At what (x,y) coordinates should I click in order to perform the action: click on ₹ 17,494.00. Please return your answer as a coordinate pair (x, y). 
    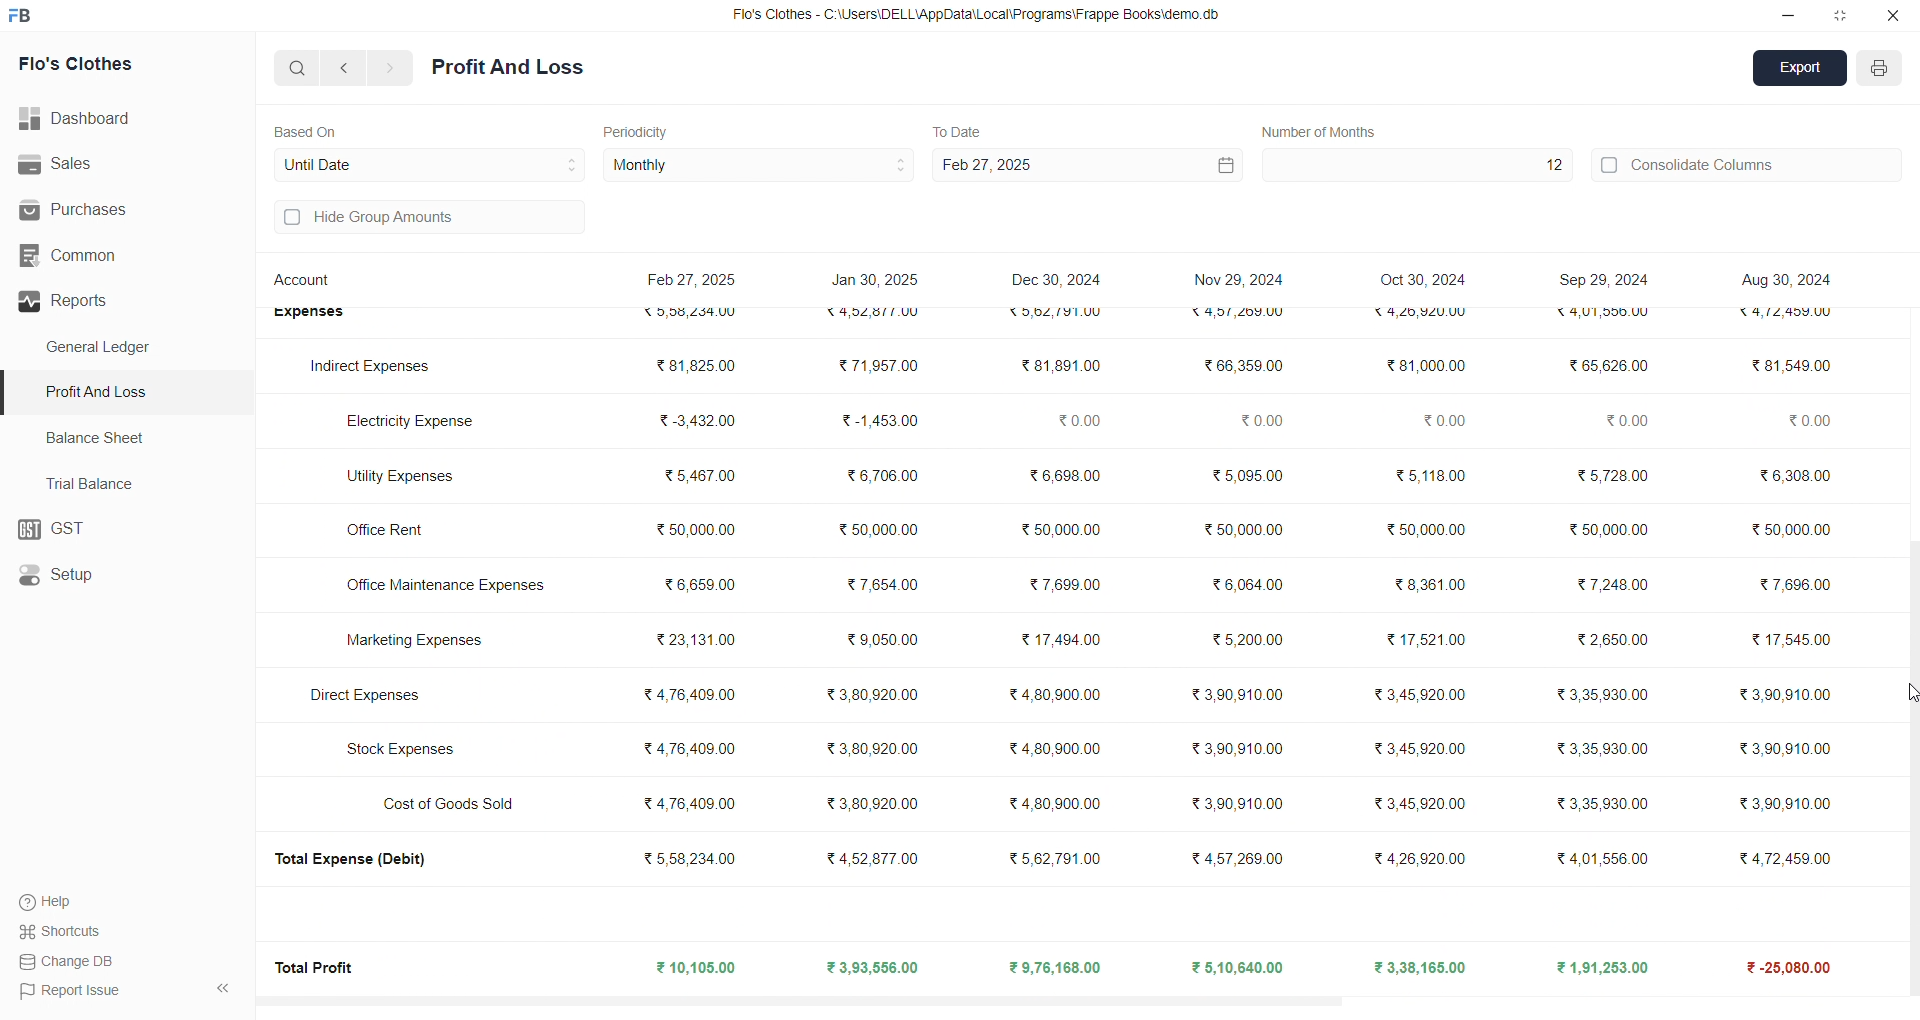
    Looking at the image, I should click on (1058, 636).